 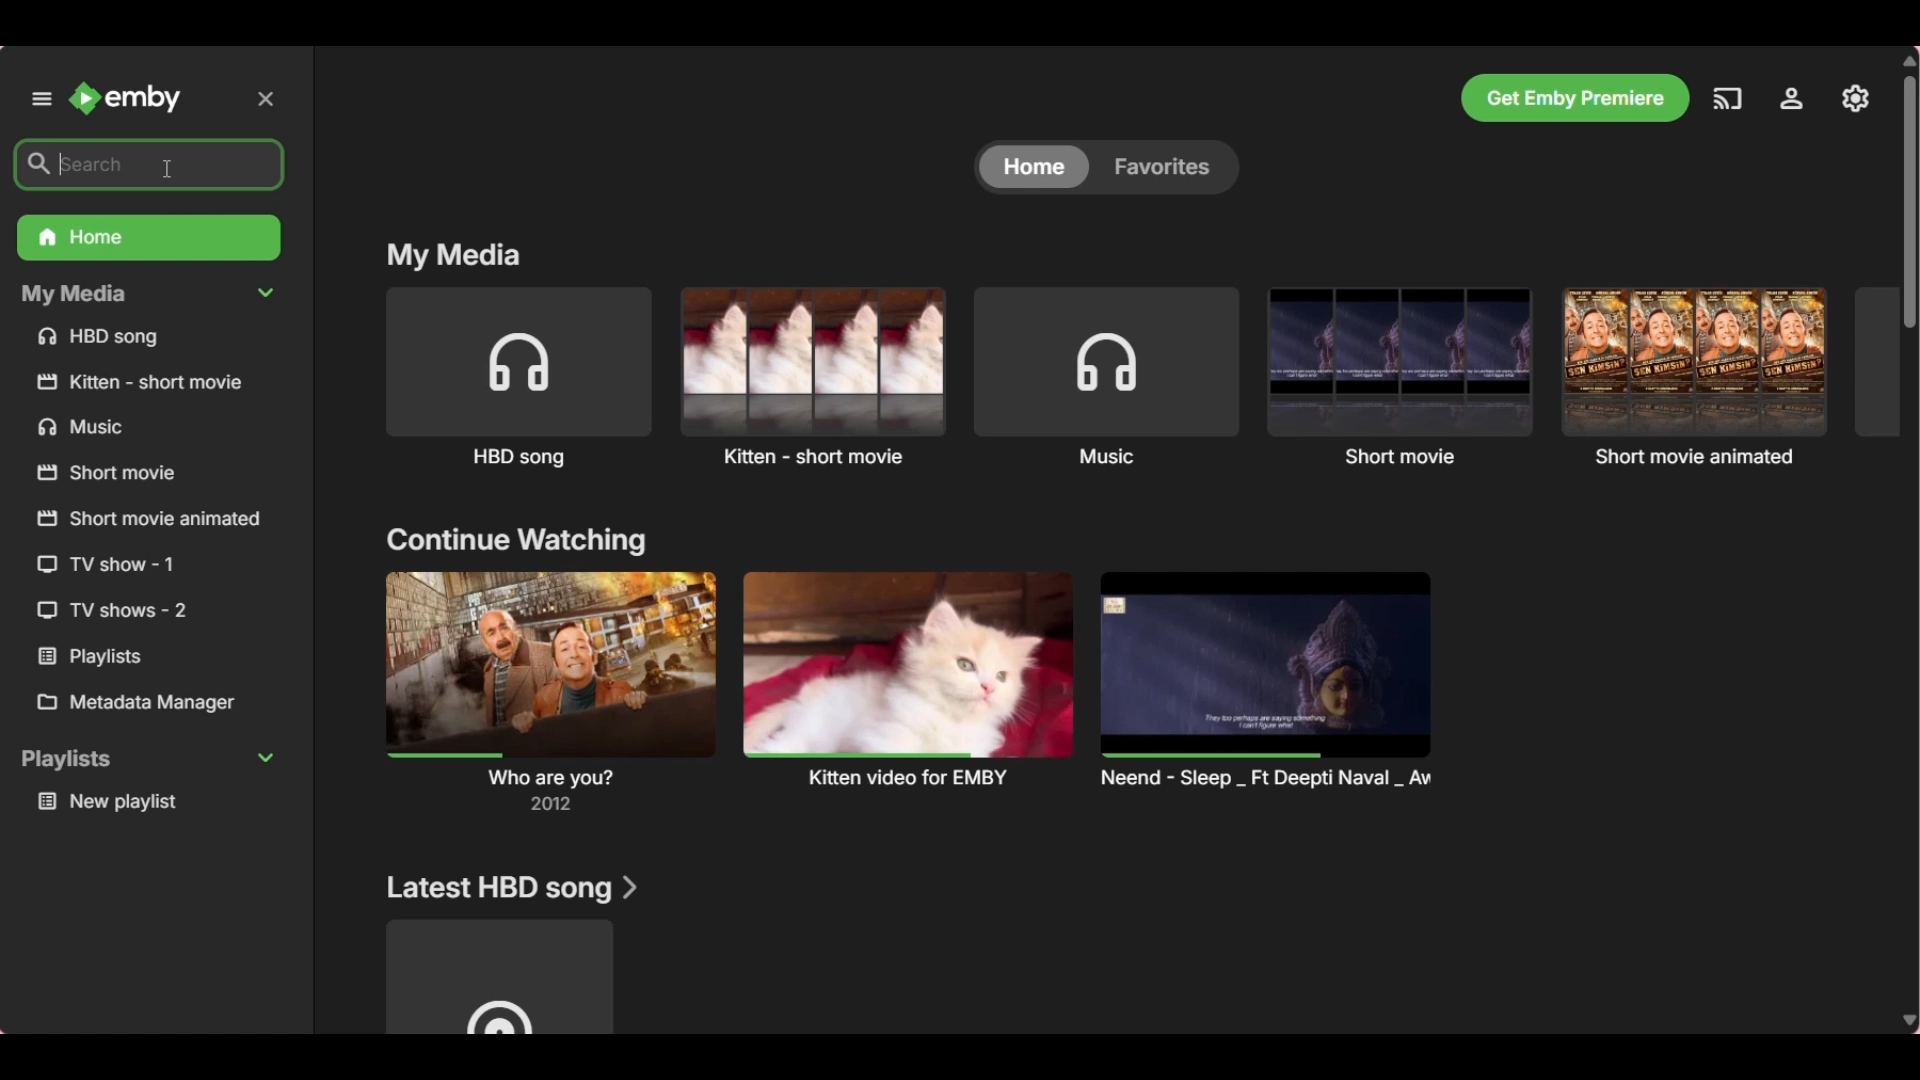 What do you see at coordinates (1107, 377) in the screenshot?
I see `Music` at bounding box center [1107, 377].